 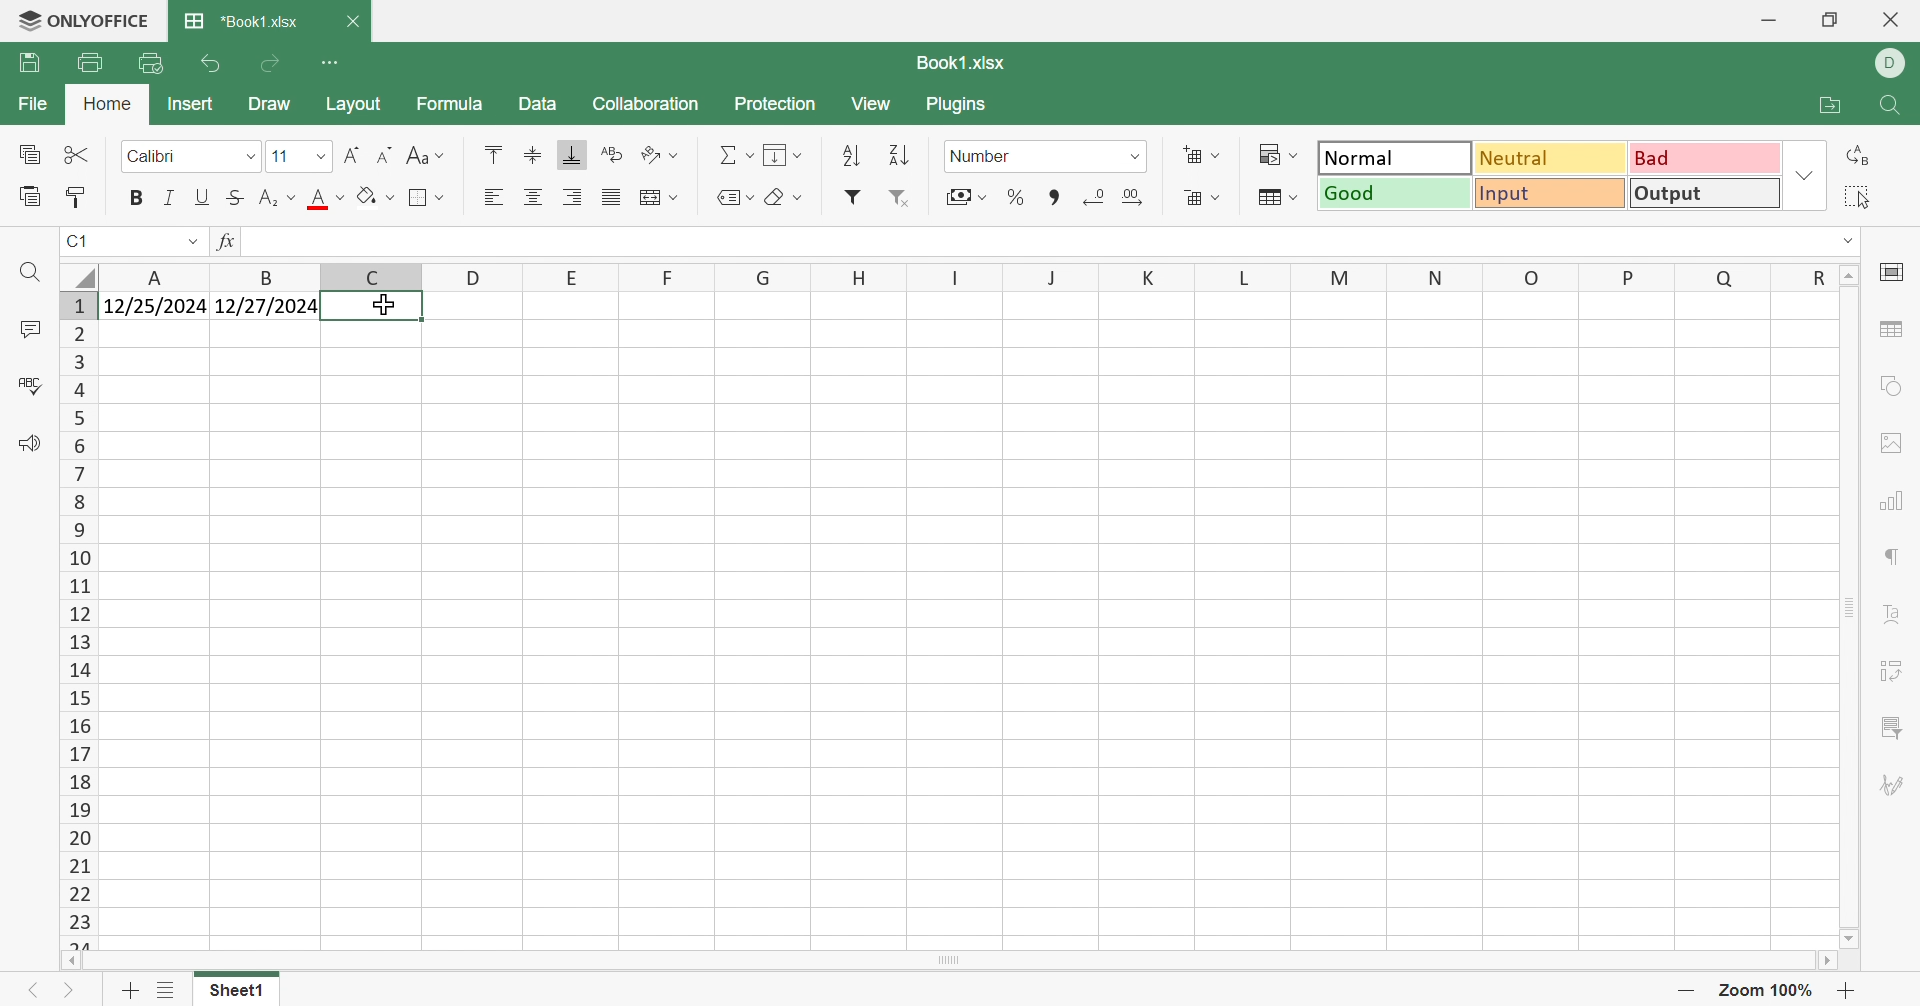 What do you see at coordinates (1861, 156) in the screenshot?
I see `Replace` at bounding box center [1861, 156].